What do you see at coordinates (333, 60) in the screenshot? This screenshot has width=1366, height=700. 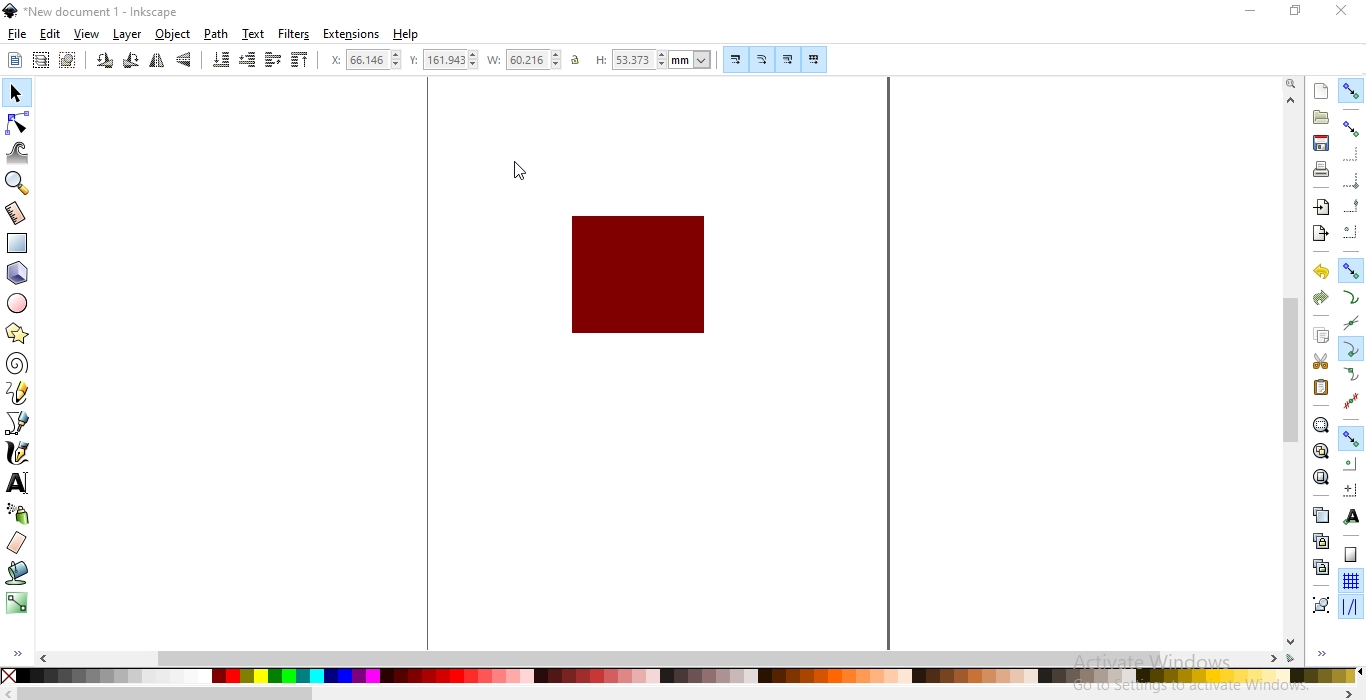 I see `horizontal coordinate of selection` at bounding box center [333, 60].